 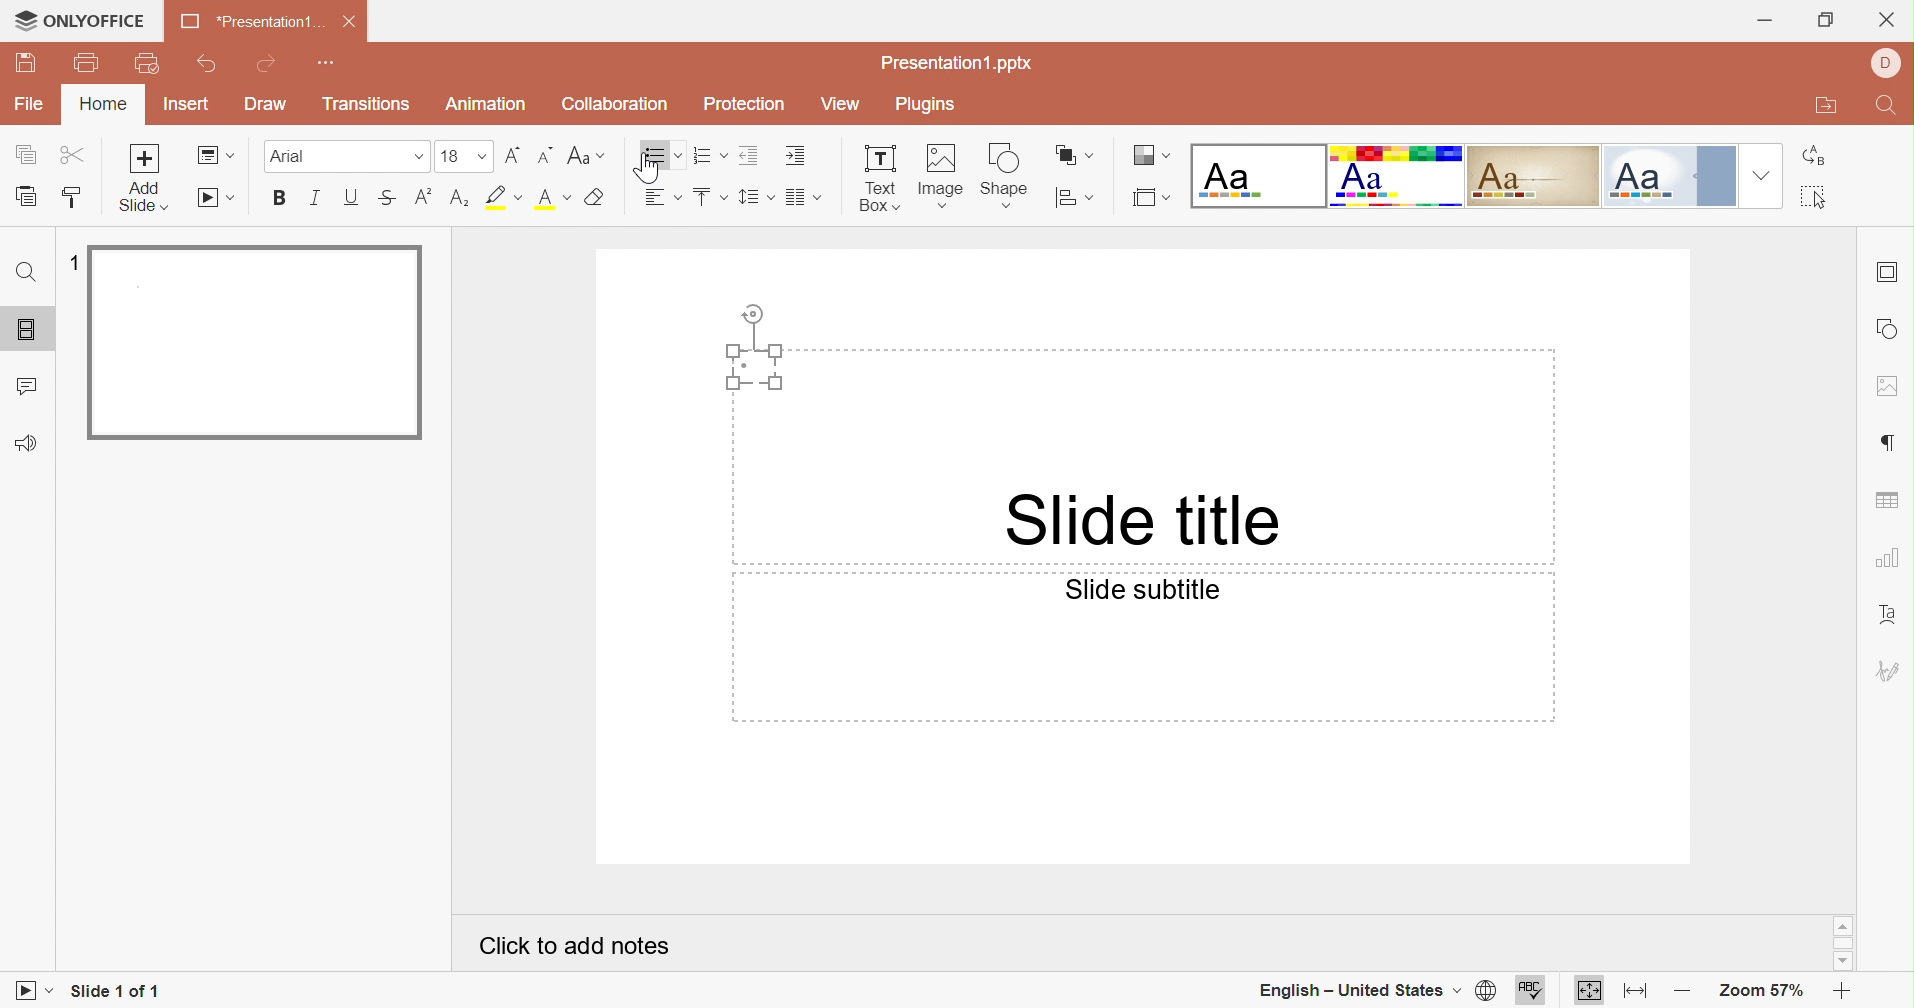 I want to click on File, so click(x=32, y=106).